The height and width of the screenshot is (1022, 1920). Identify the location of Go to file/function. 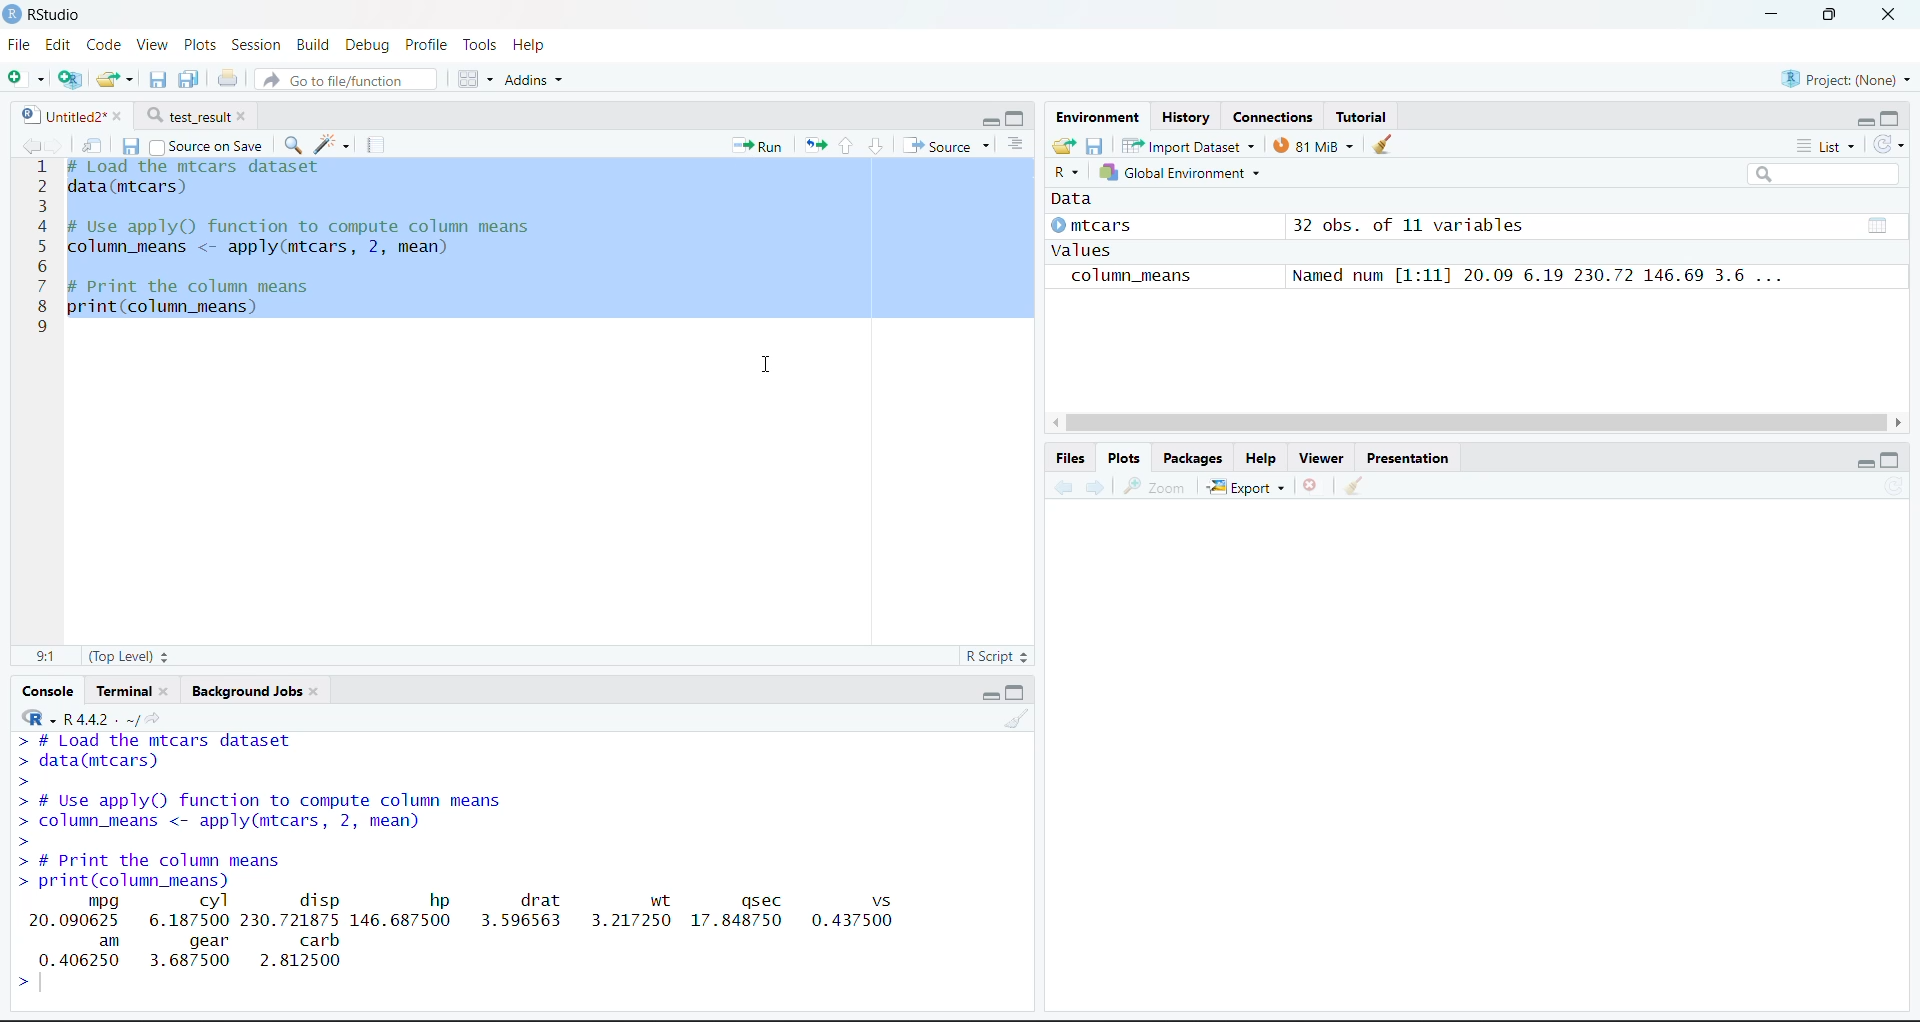
(347, 80).